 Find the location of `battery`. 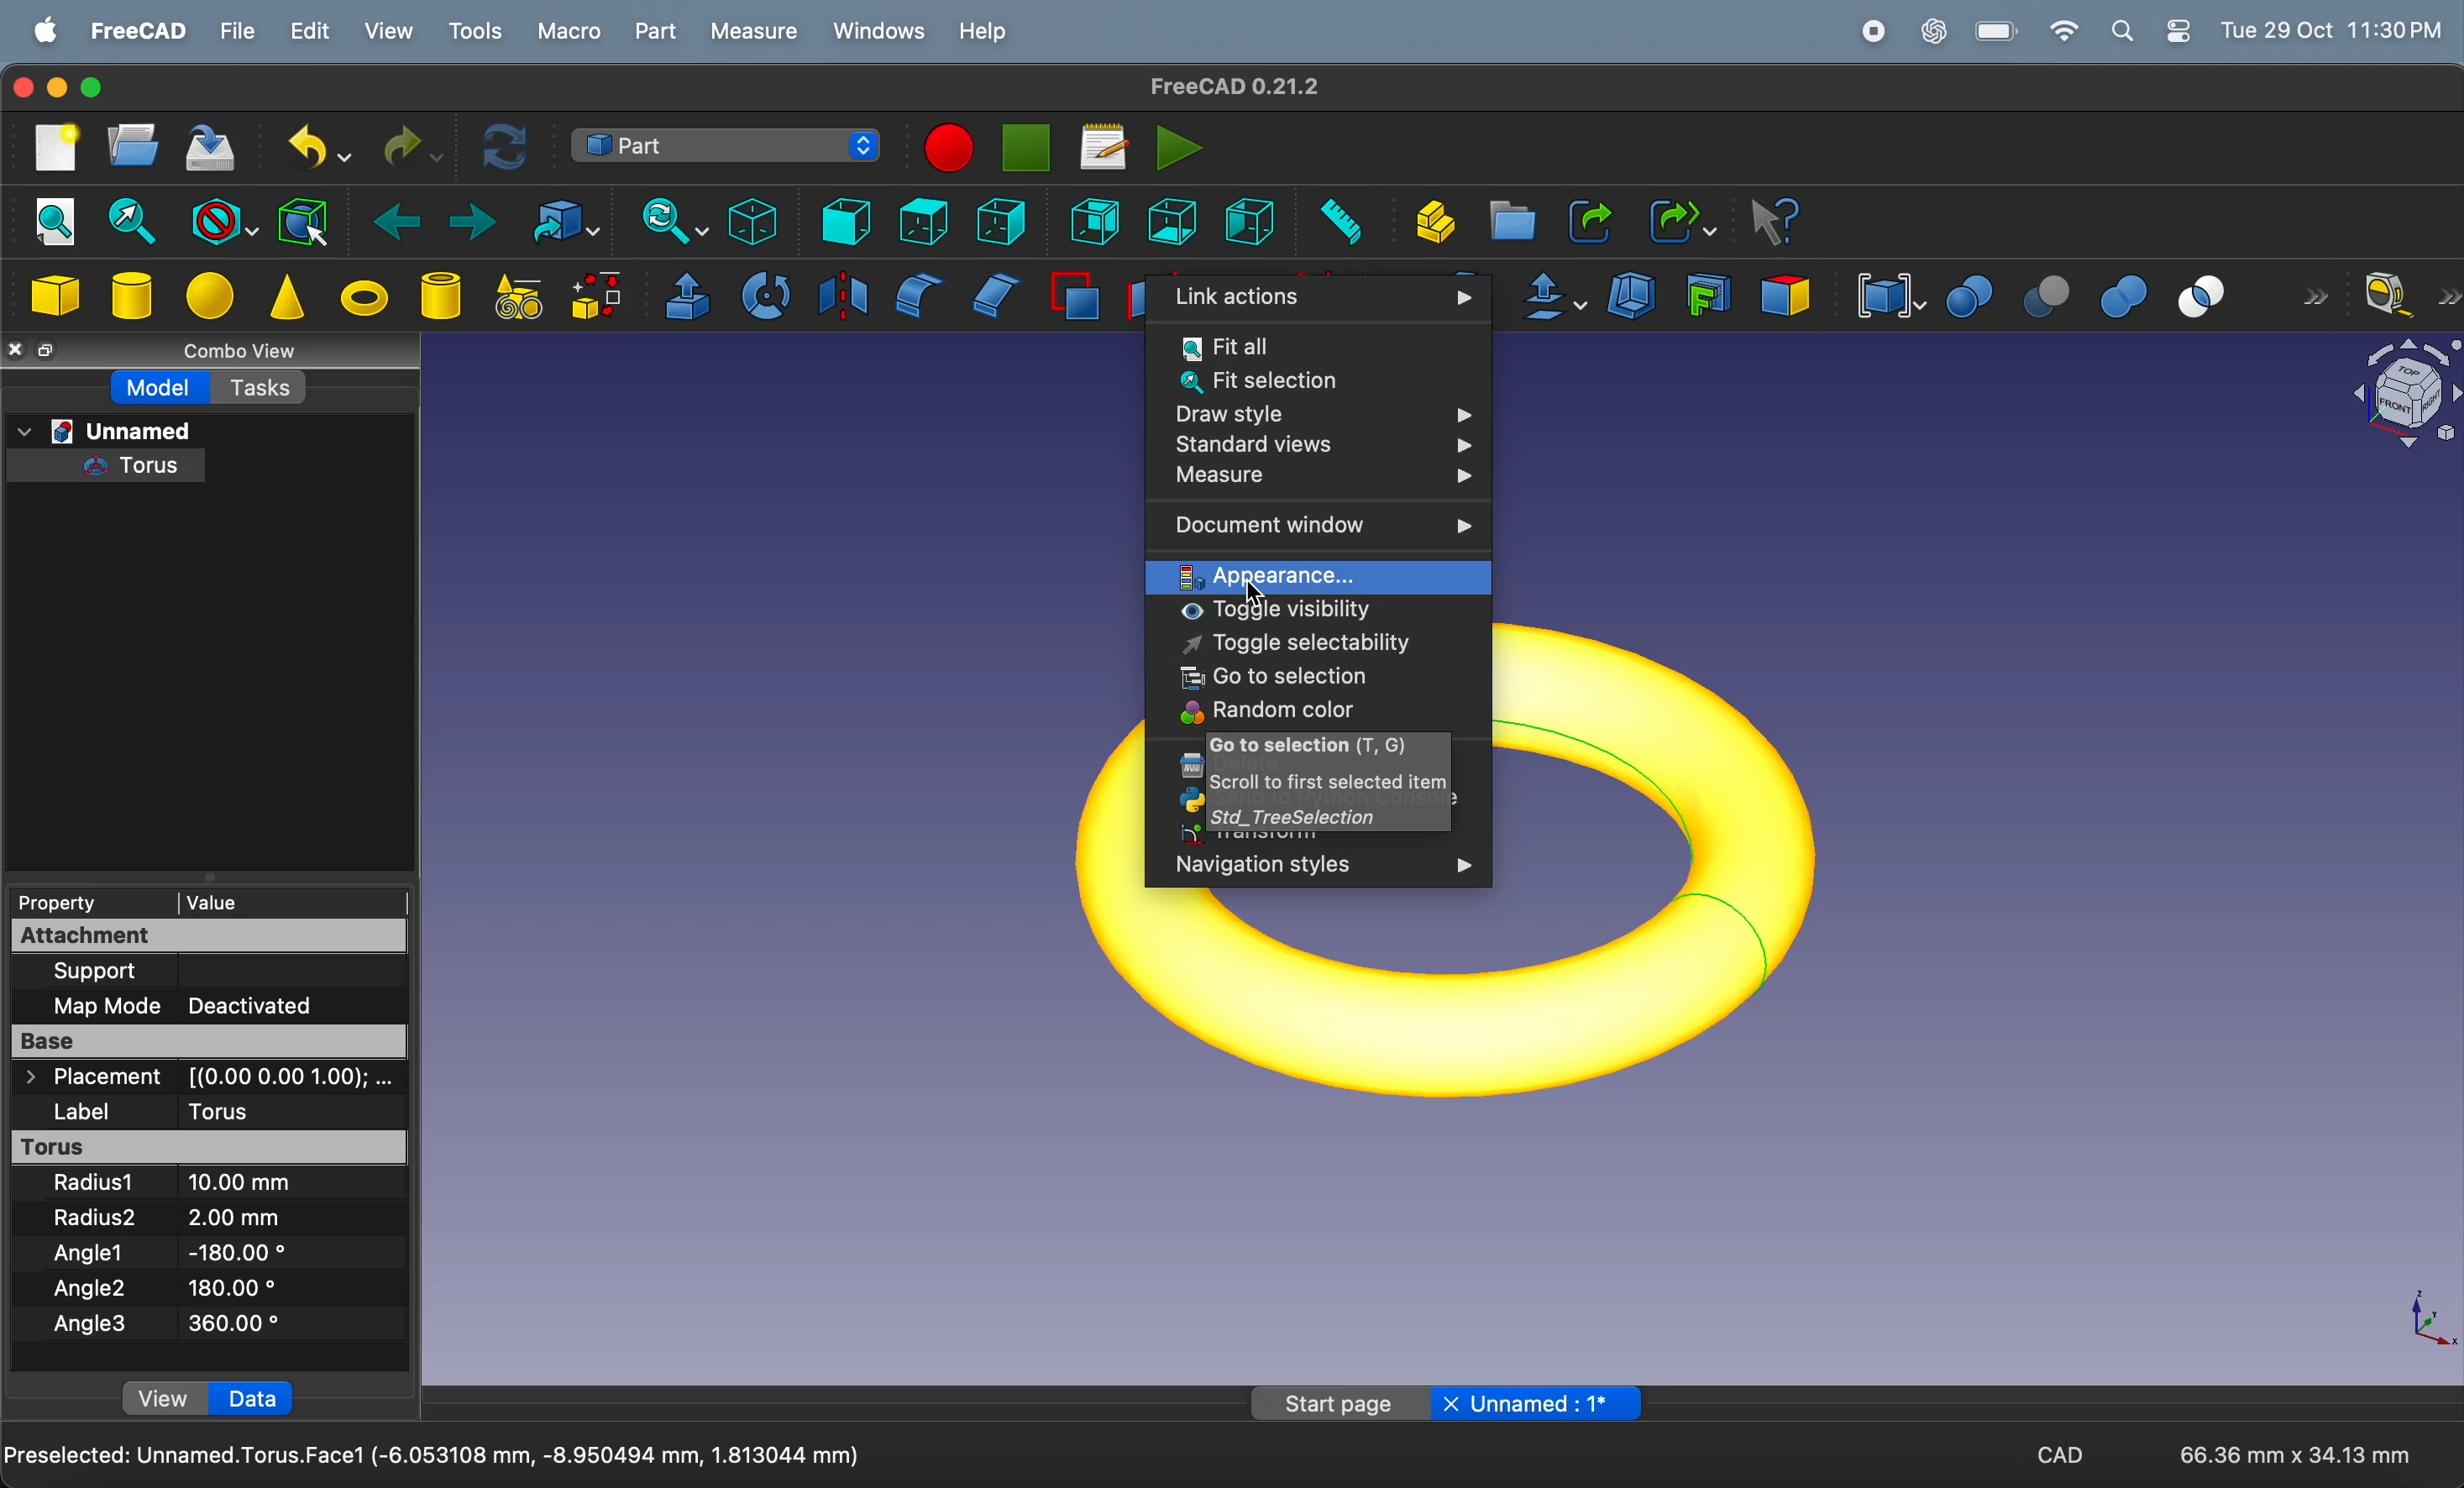

battery is located at coordinates (1995, 31).